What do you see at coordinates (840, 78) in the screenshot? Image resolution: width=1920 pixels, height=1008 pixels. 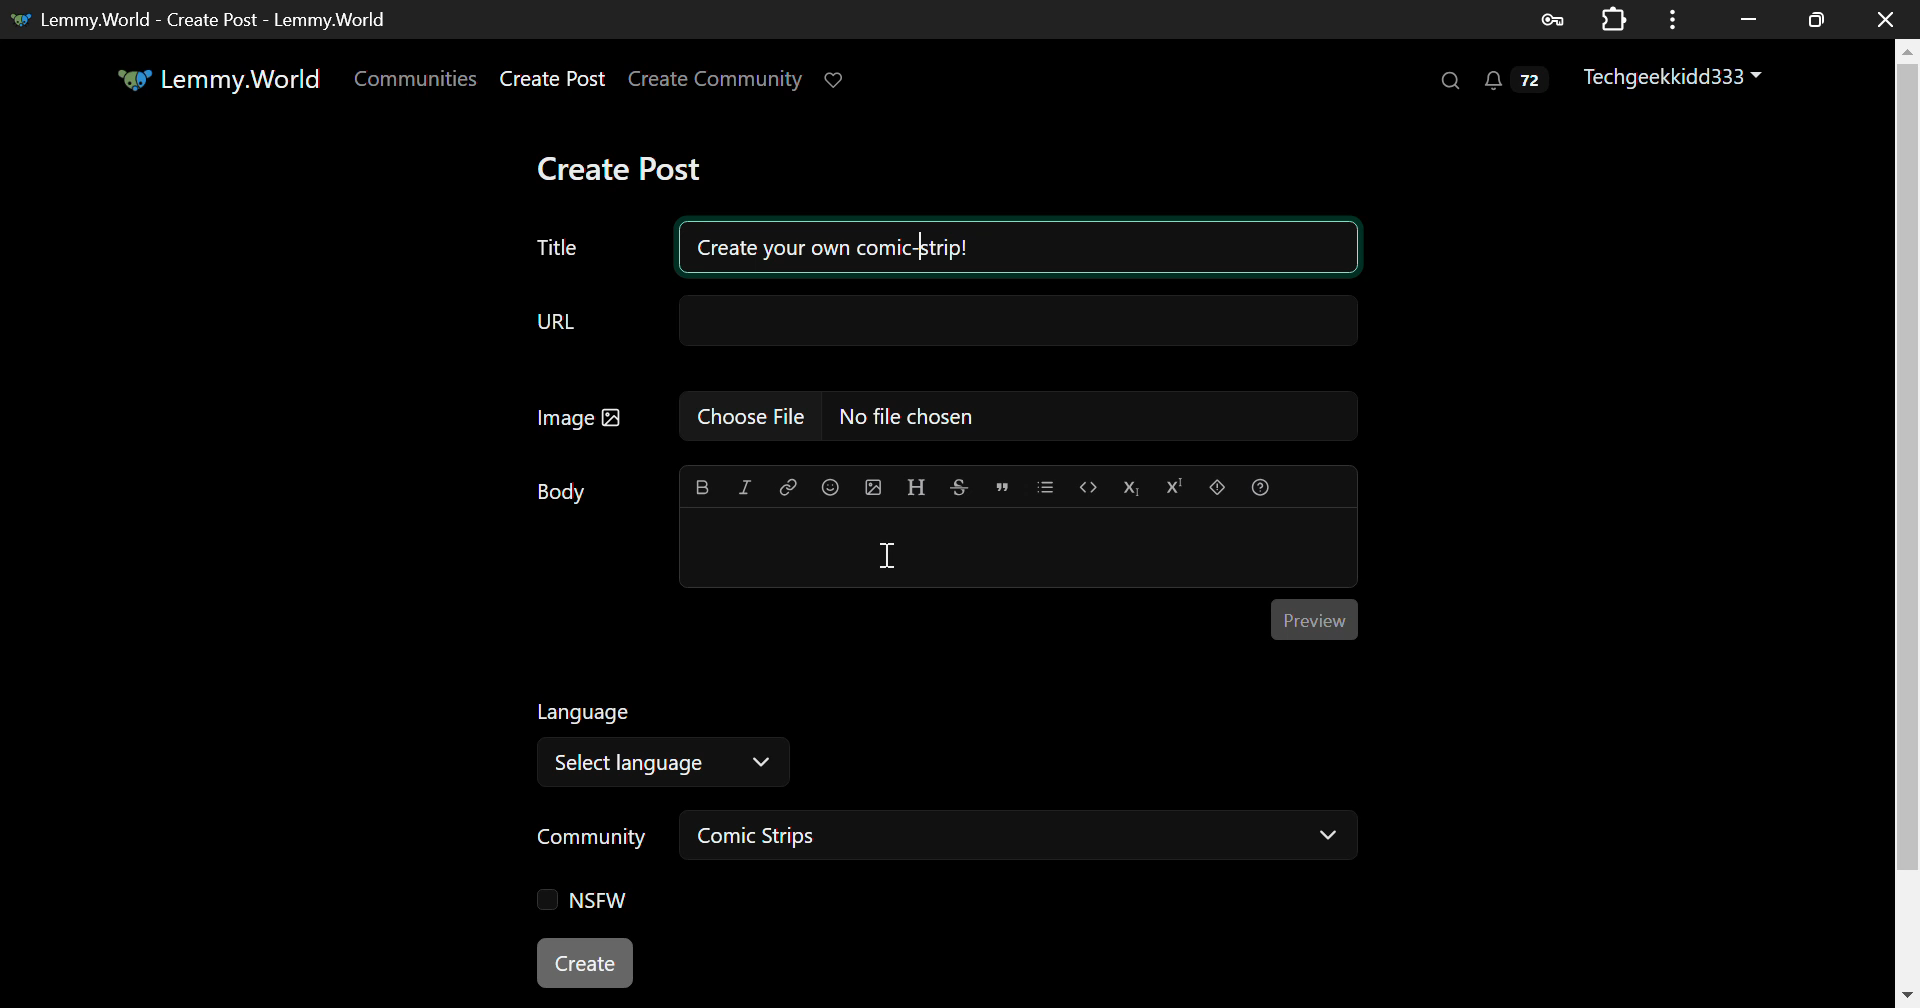 I see `Donate` at bounding box center [840, 78].